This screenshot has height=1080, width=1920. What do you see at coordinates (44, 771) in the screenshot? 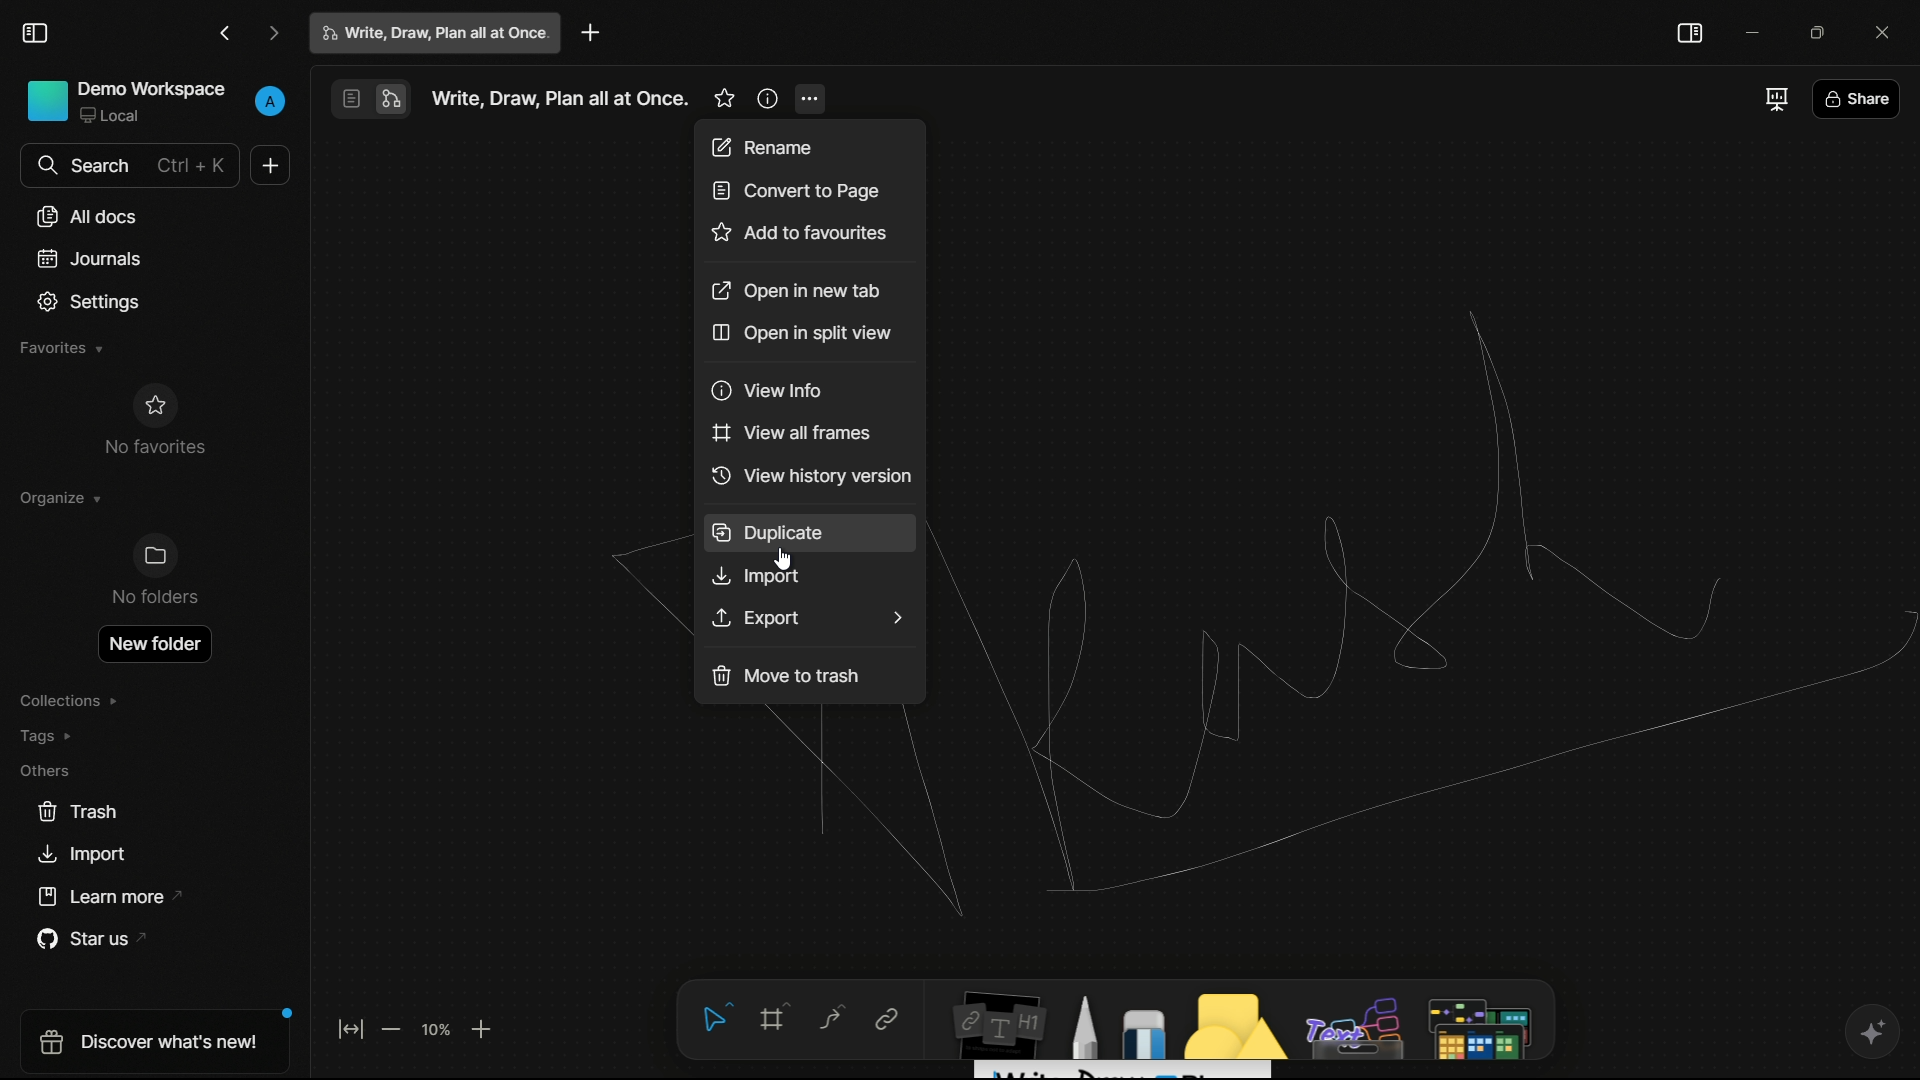
I see `others` at bounding box center [44, 771].